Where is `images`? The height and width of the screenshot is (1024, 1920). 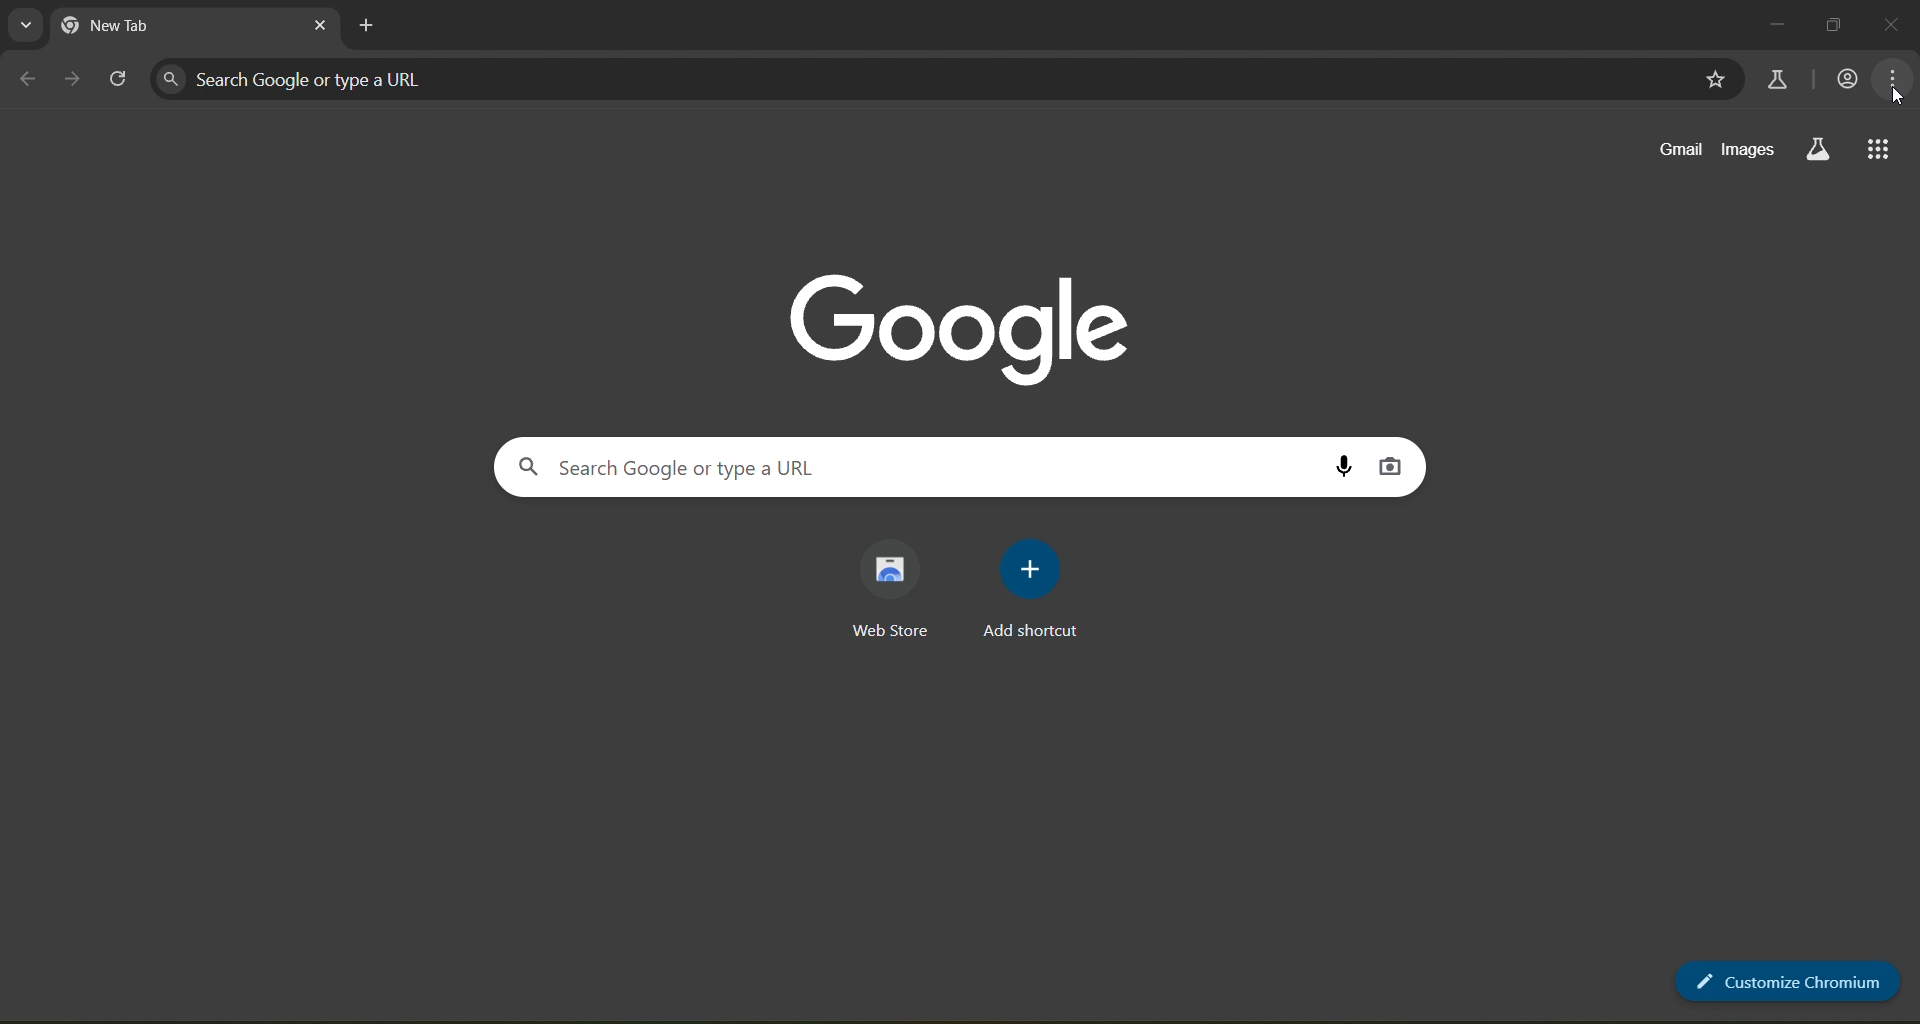
images is located at coordinates (1751, 148).